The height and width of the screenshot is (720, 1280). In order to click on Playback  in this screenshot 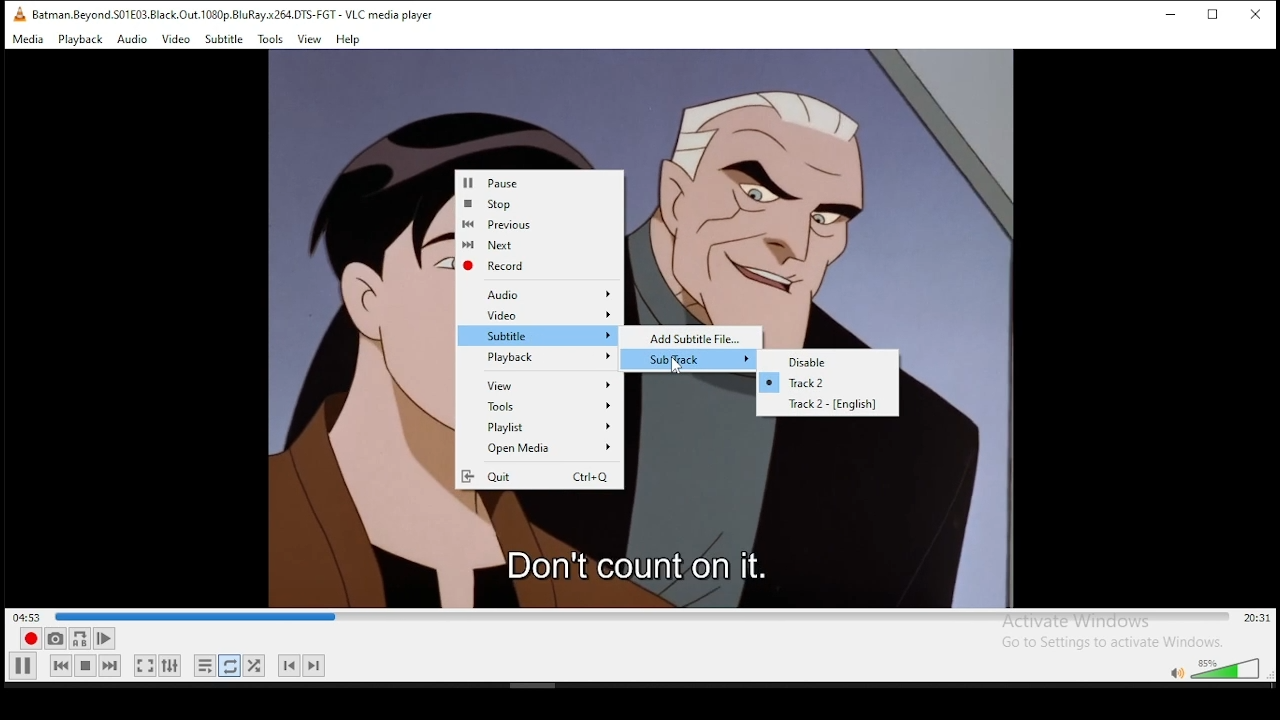, I will do `click(542, 358)`.